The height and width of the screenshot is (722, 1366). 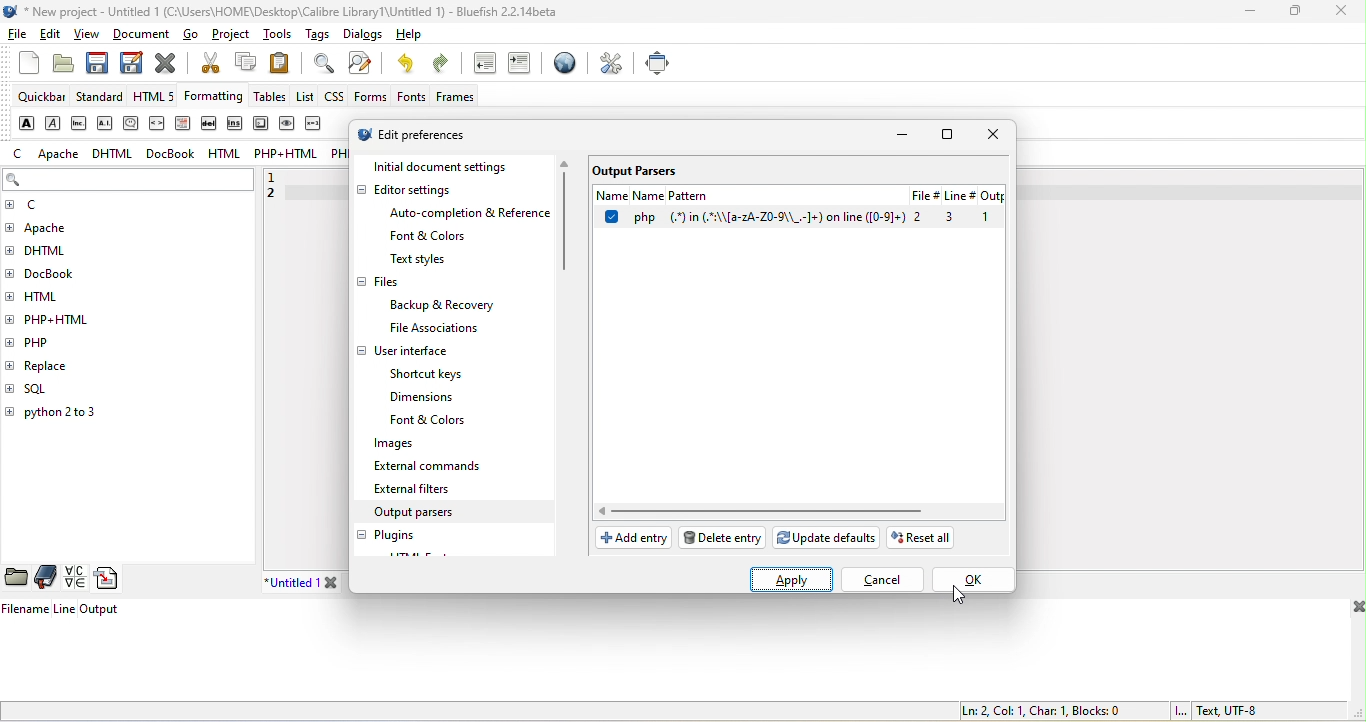 I want to click on ln 2, col 1, char 1, blocks 0, so click(x=1039, y=710).